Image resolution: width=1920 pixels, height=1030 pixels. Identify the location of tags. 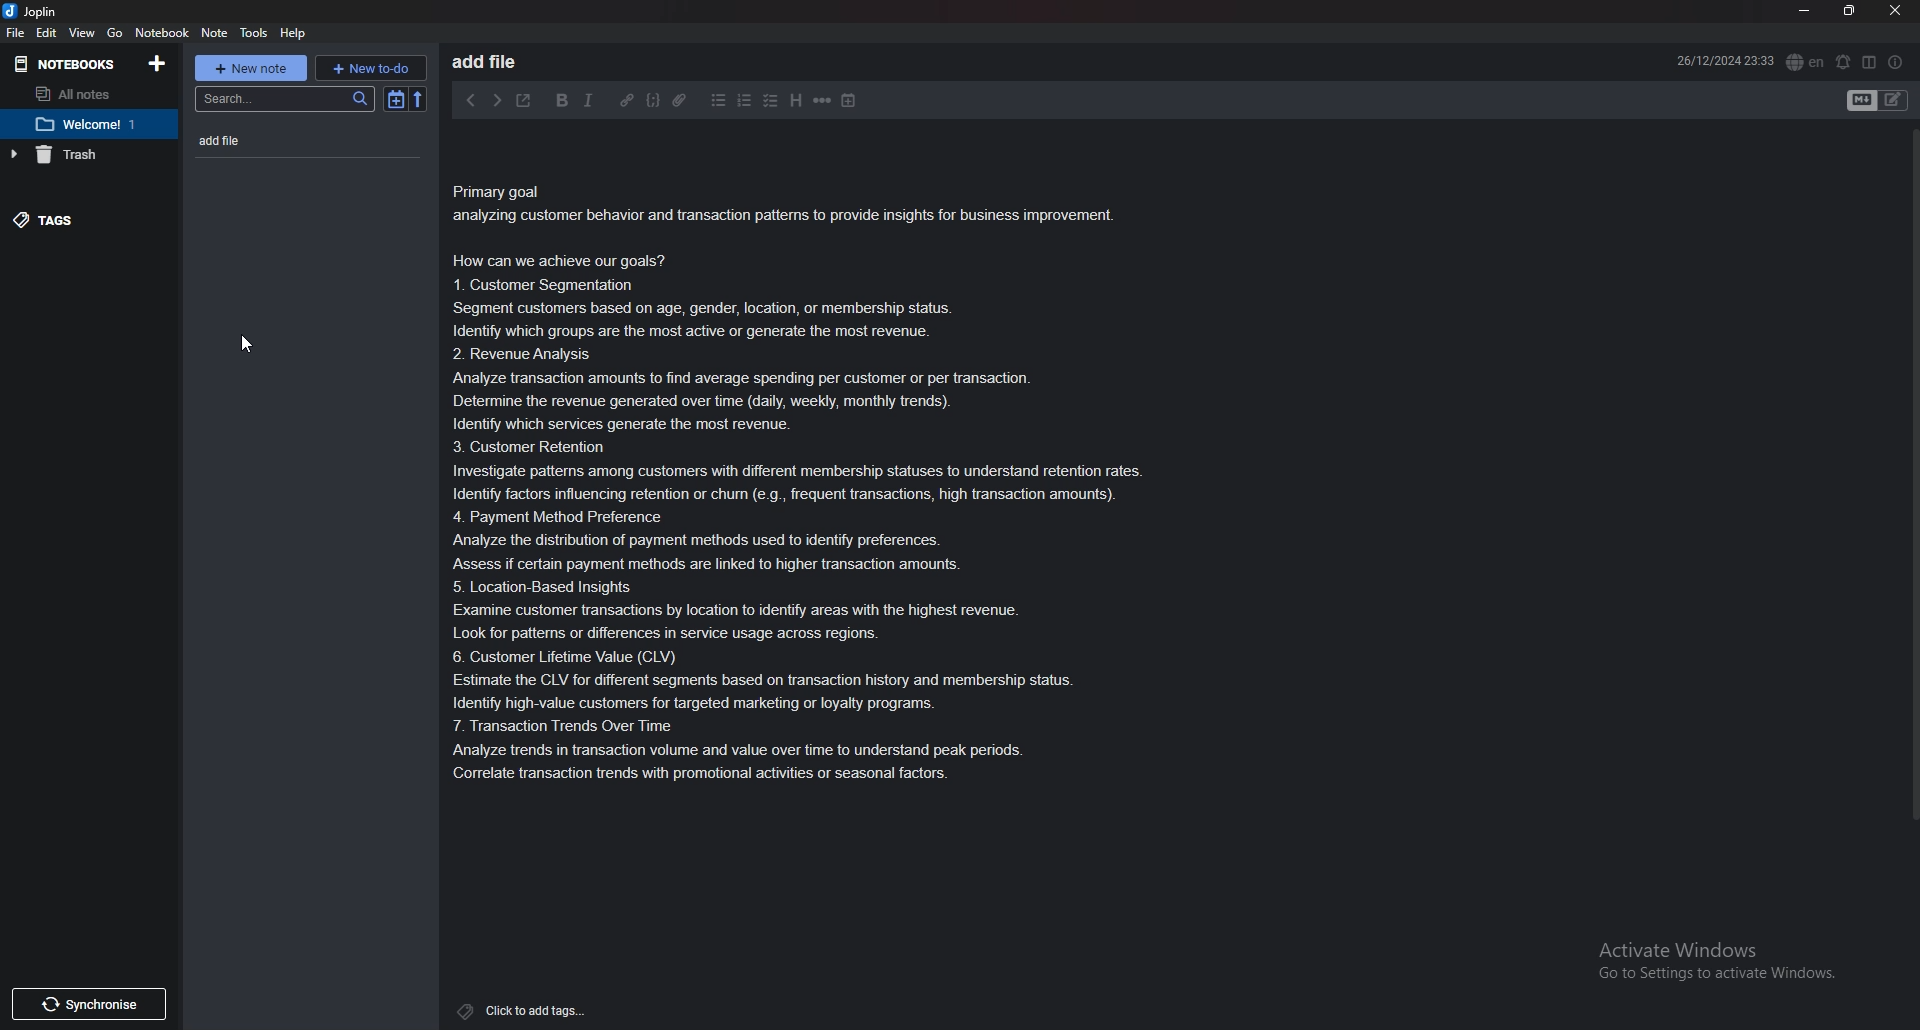
(522, 1010).